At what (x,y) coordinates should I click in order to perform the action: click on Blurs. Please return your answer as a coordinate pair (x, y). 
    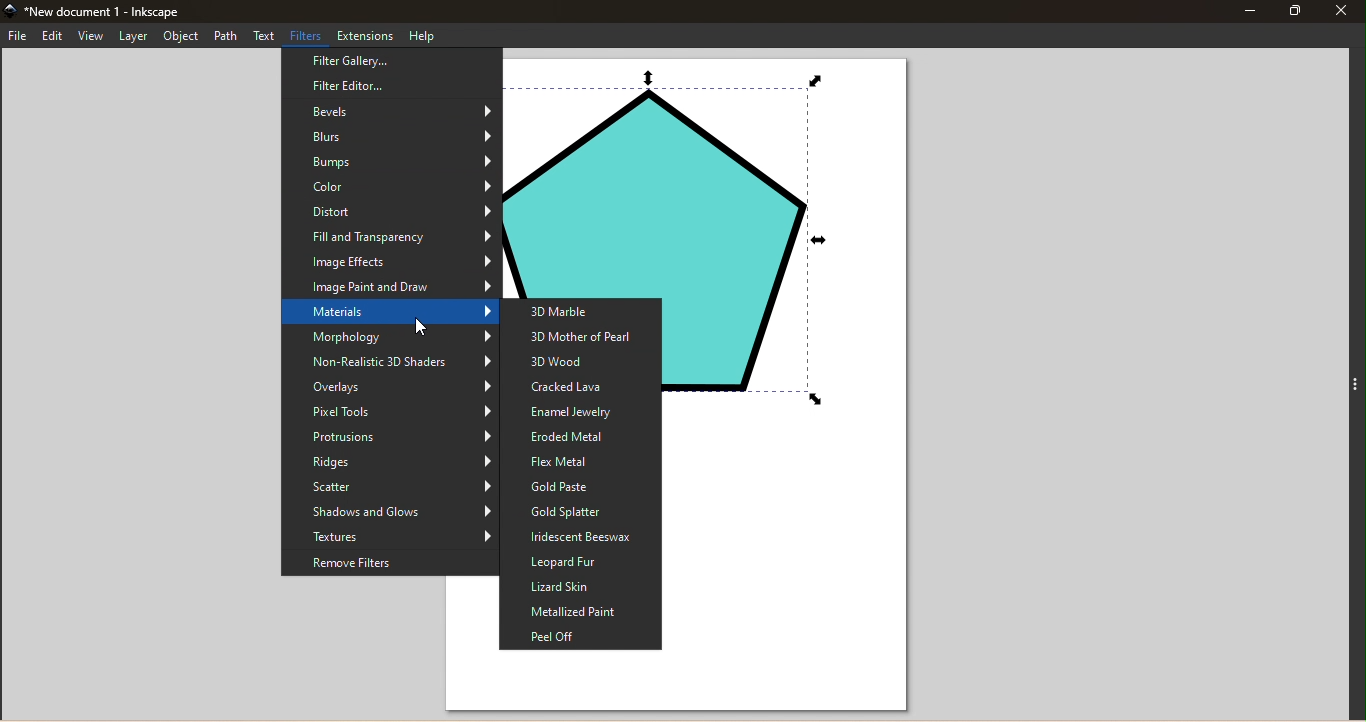
    Looking at the image, I should click on (393, 138).